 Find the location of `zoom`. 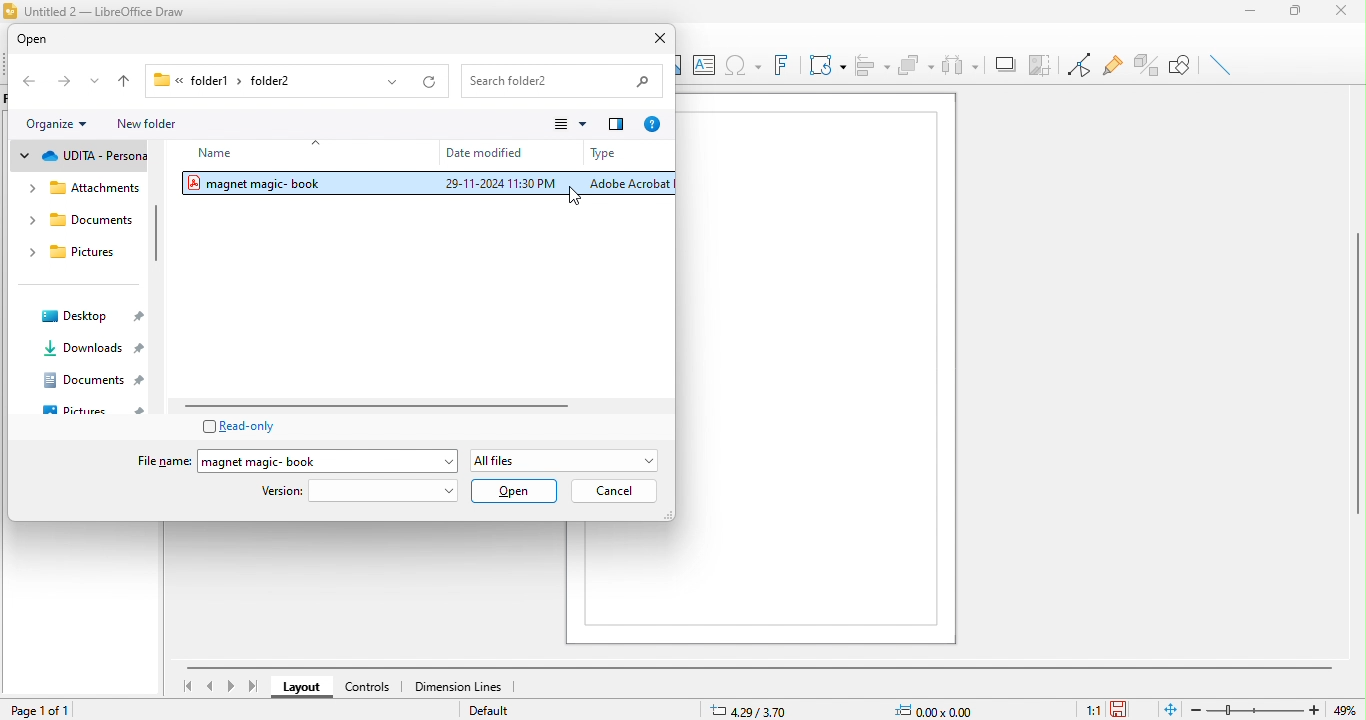

zoom is located at coordinates (1258, 707).